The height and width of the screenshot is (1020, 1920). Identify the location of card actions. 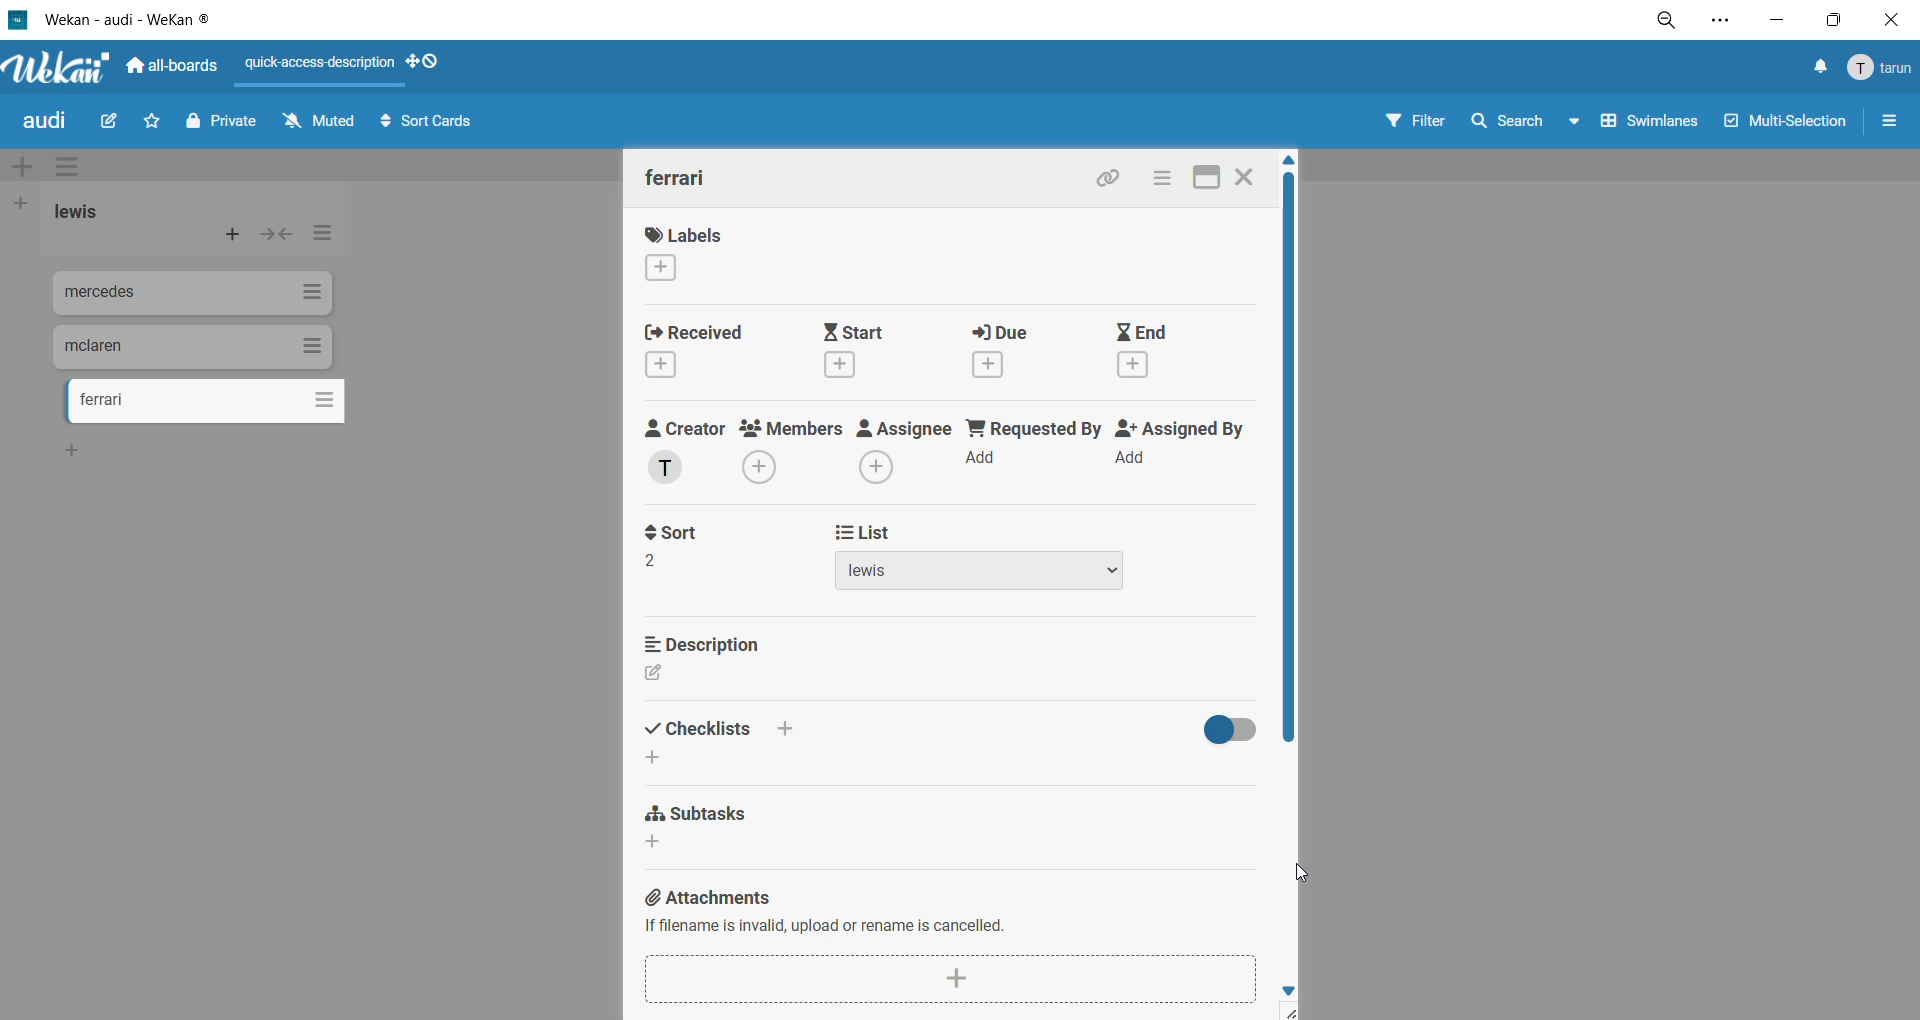
(1161, 181).